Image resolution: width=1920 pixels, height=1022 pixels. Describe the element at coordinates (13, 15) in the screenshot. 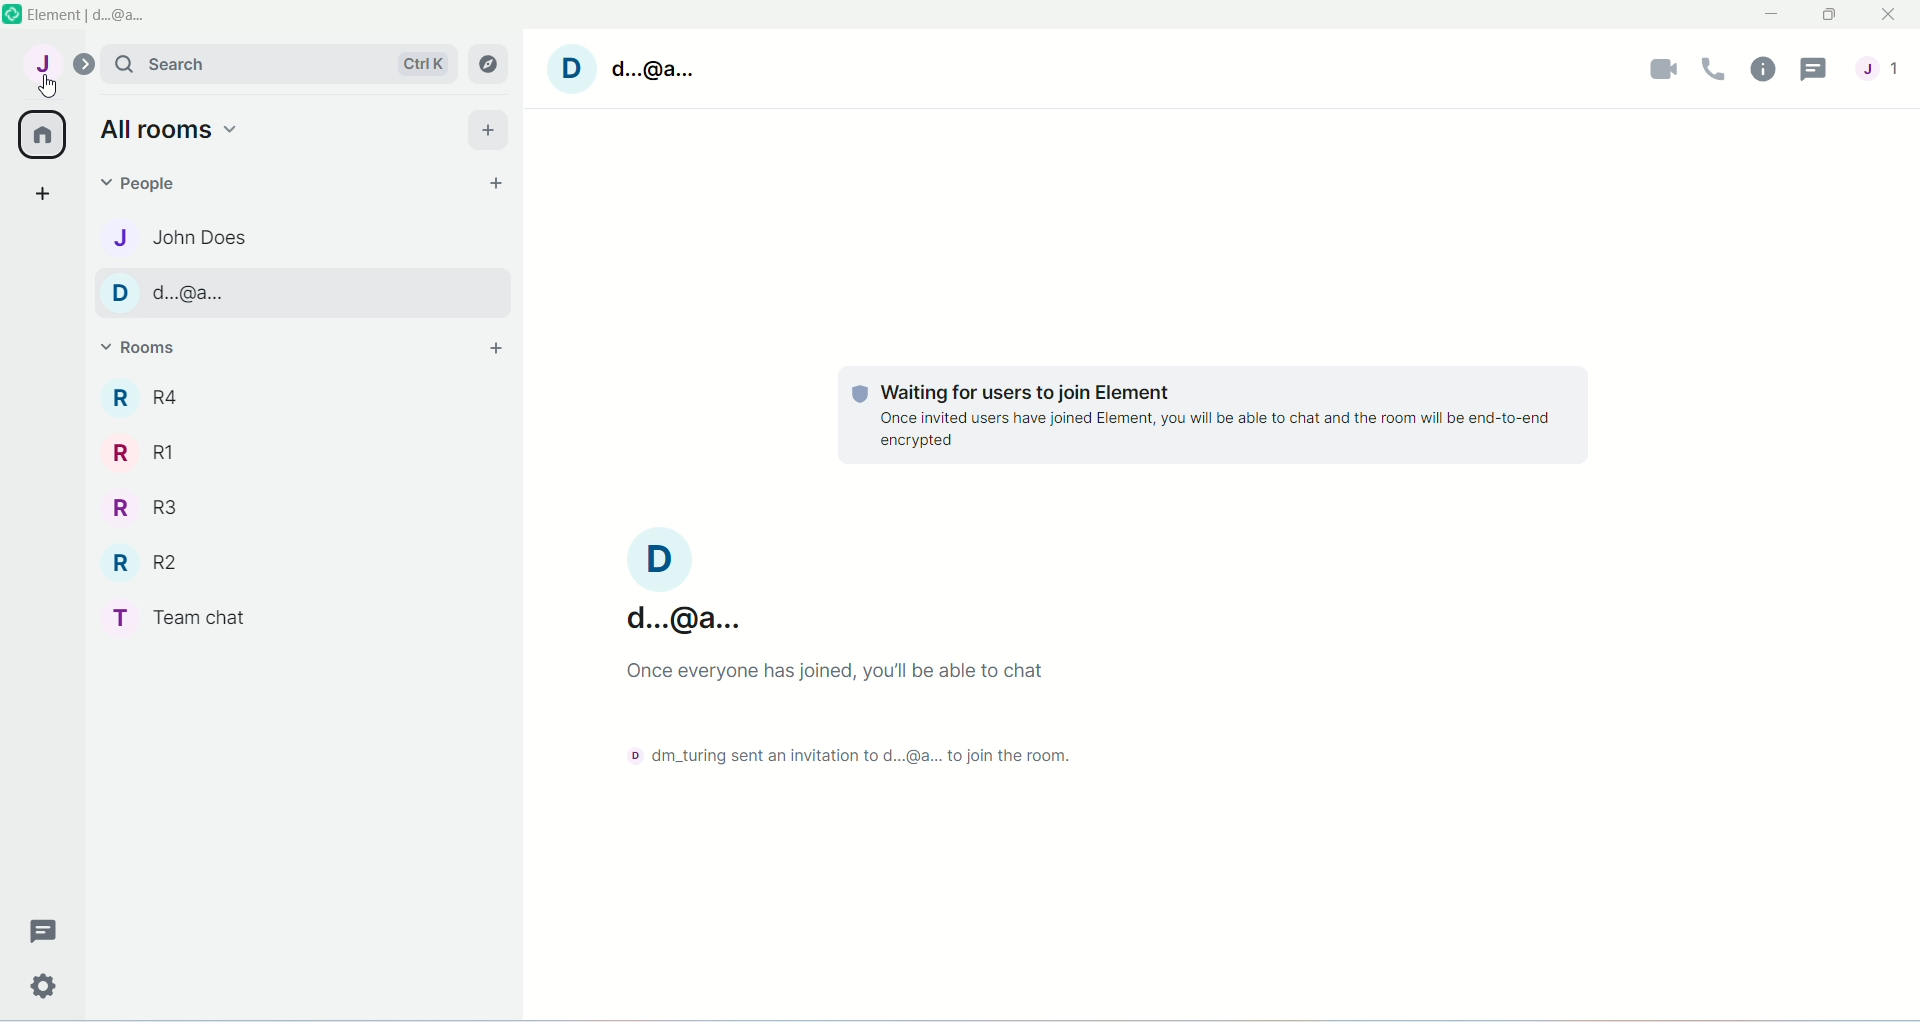

I see `Element app icon` at that location.